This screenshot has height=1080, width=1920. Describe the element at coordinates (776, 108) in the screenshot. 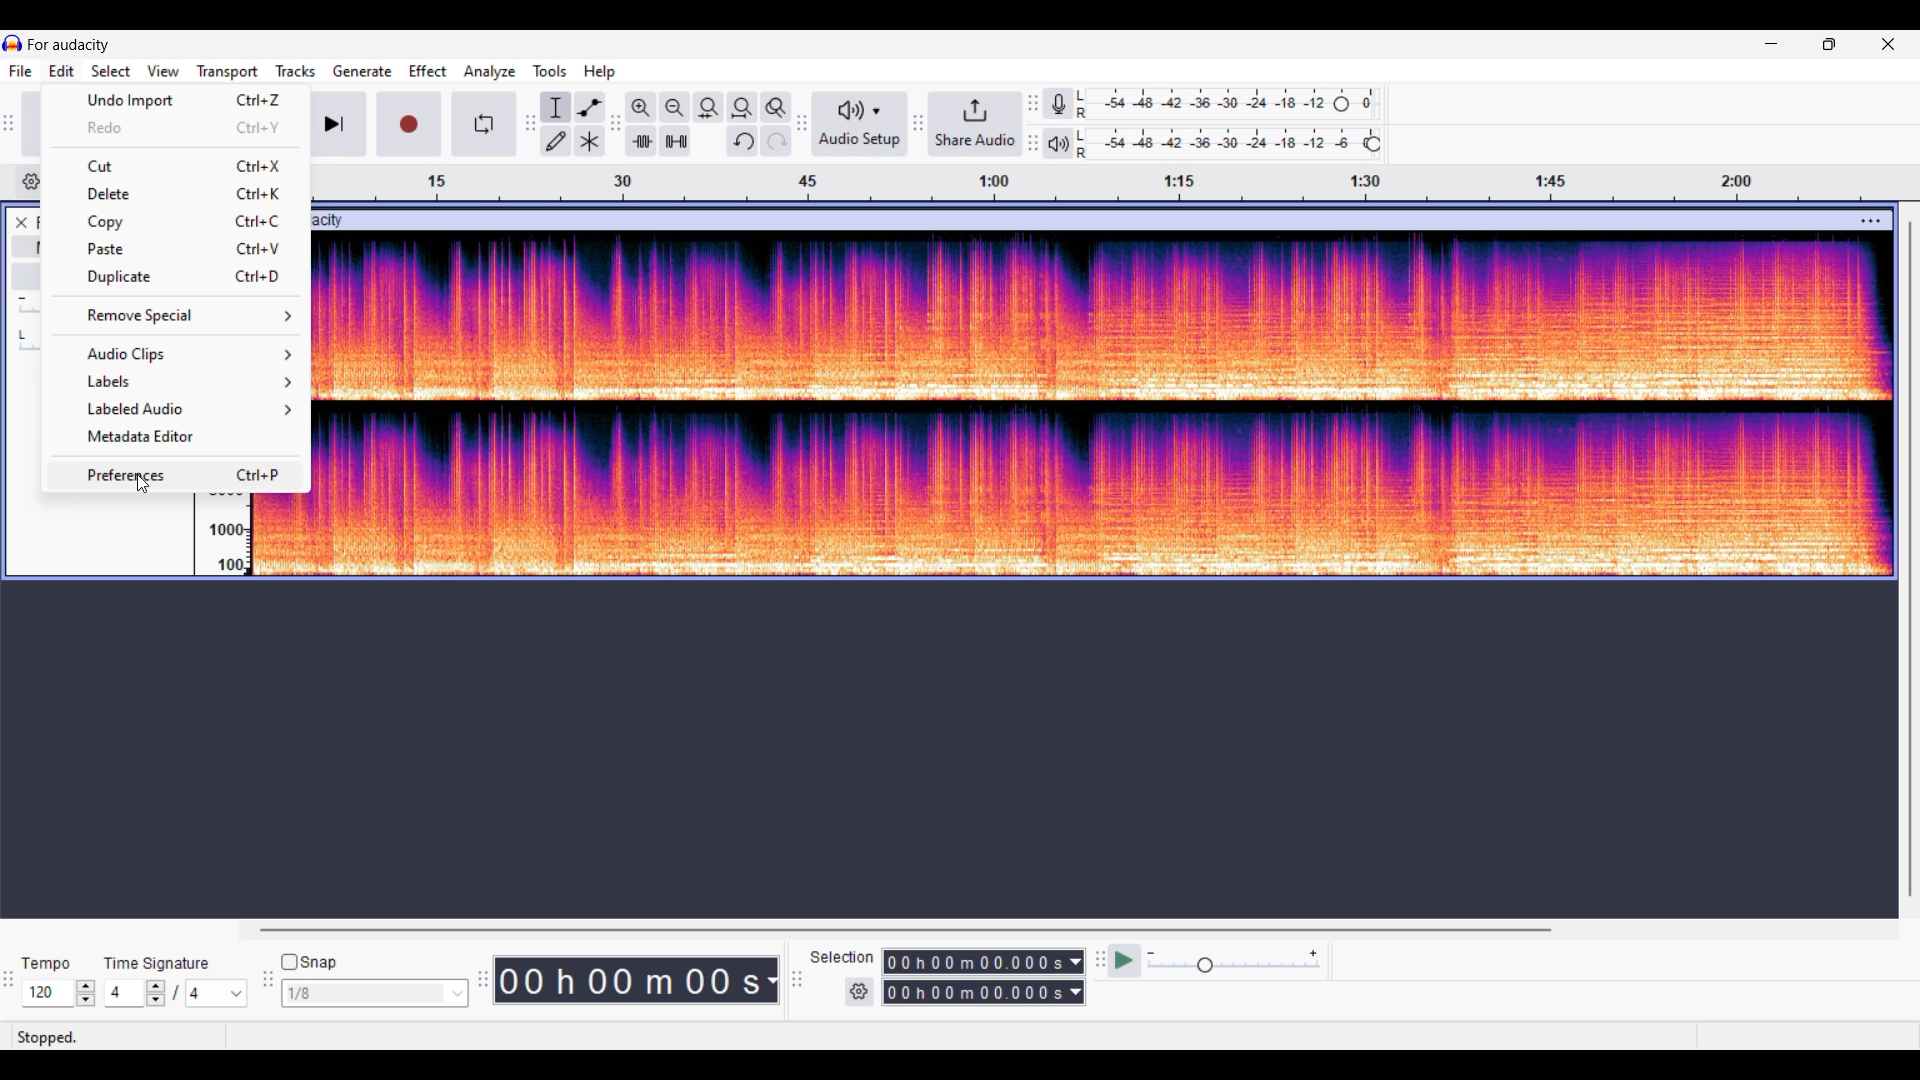

I see `Zoom toggle` at that location.